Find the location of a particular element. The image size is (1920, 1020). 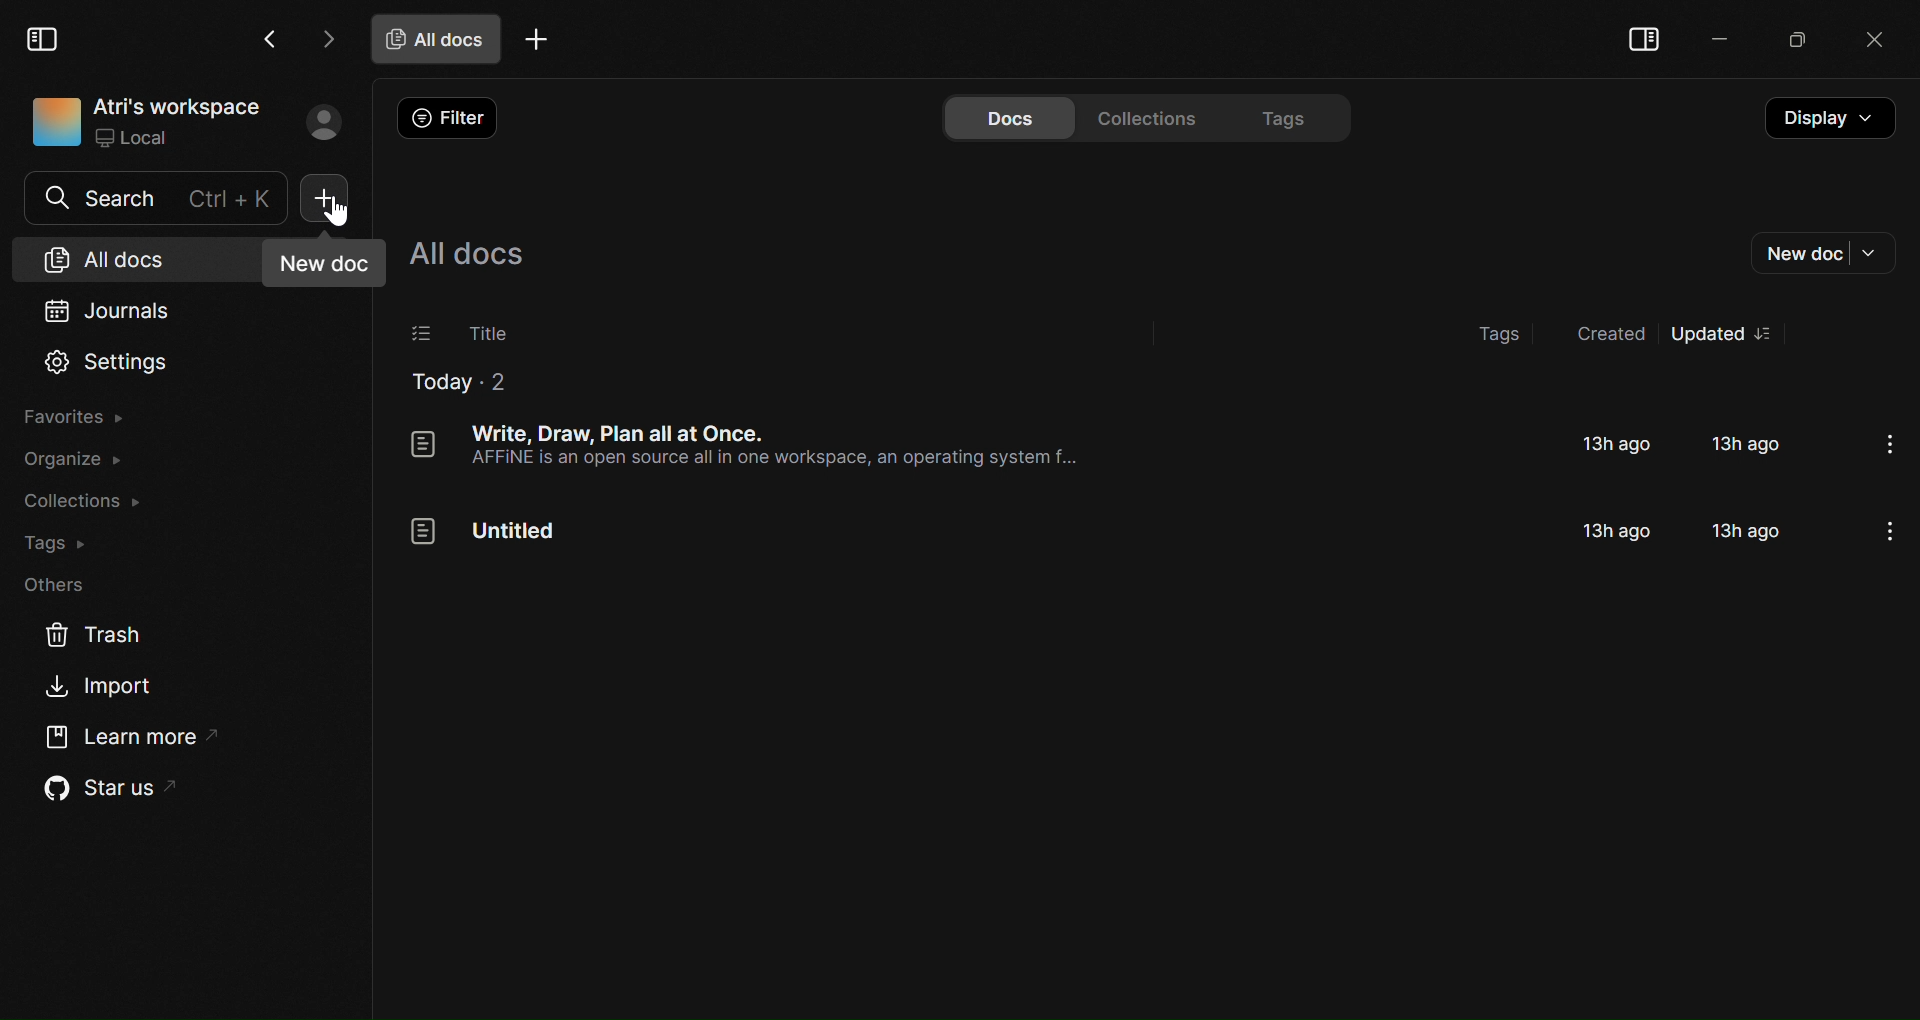

13h ago is located at coordinates (1749, 530).